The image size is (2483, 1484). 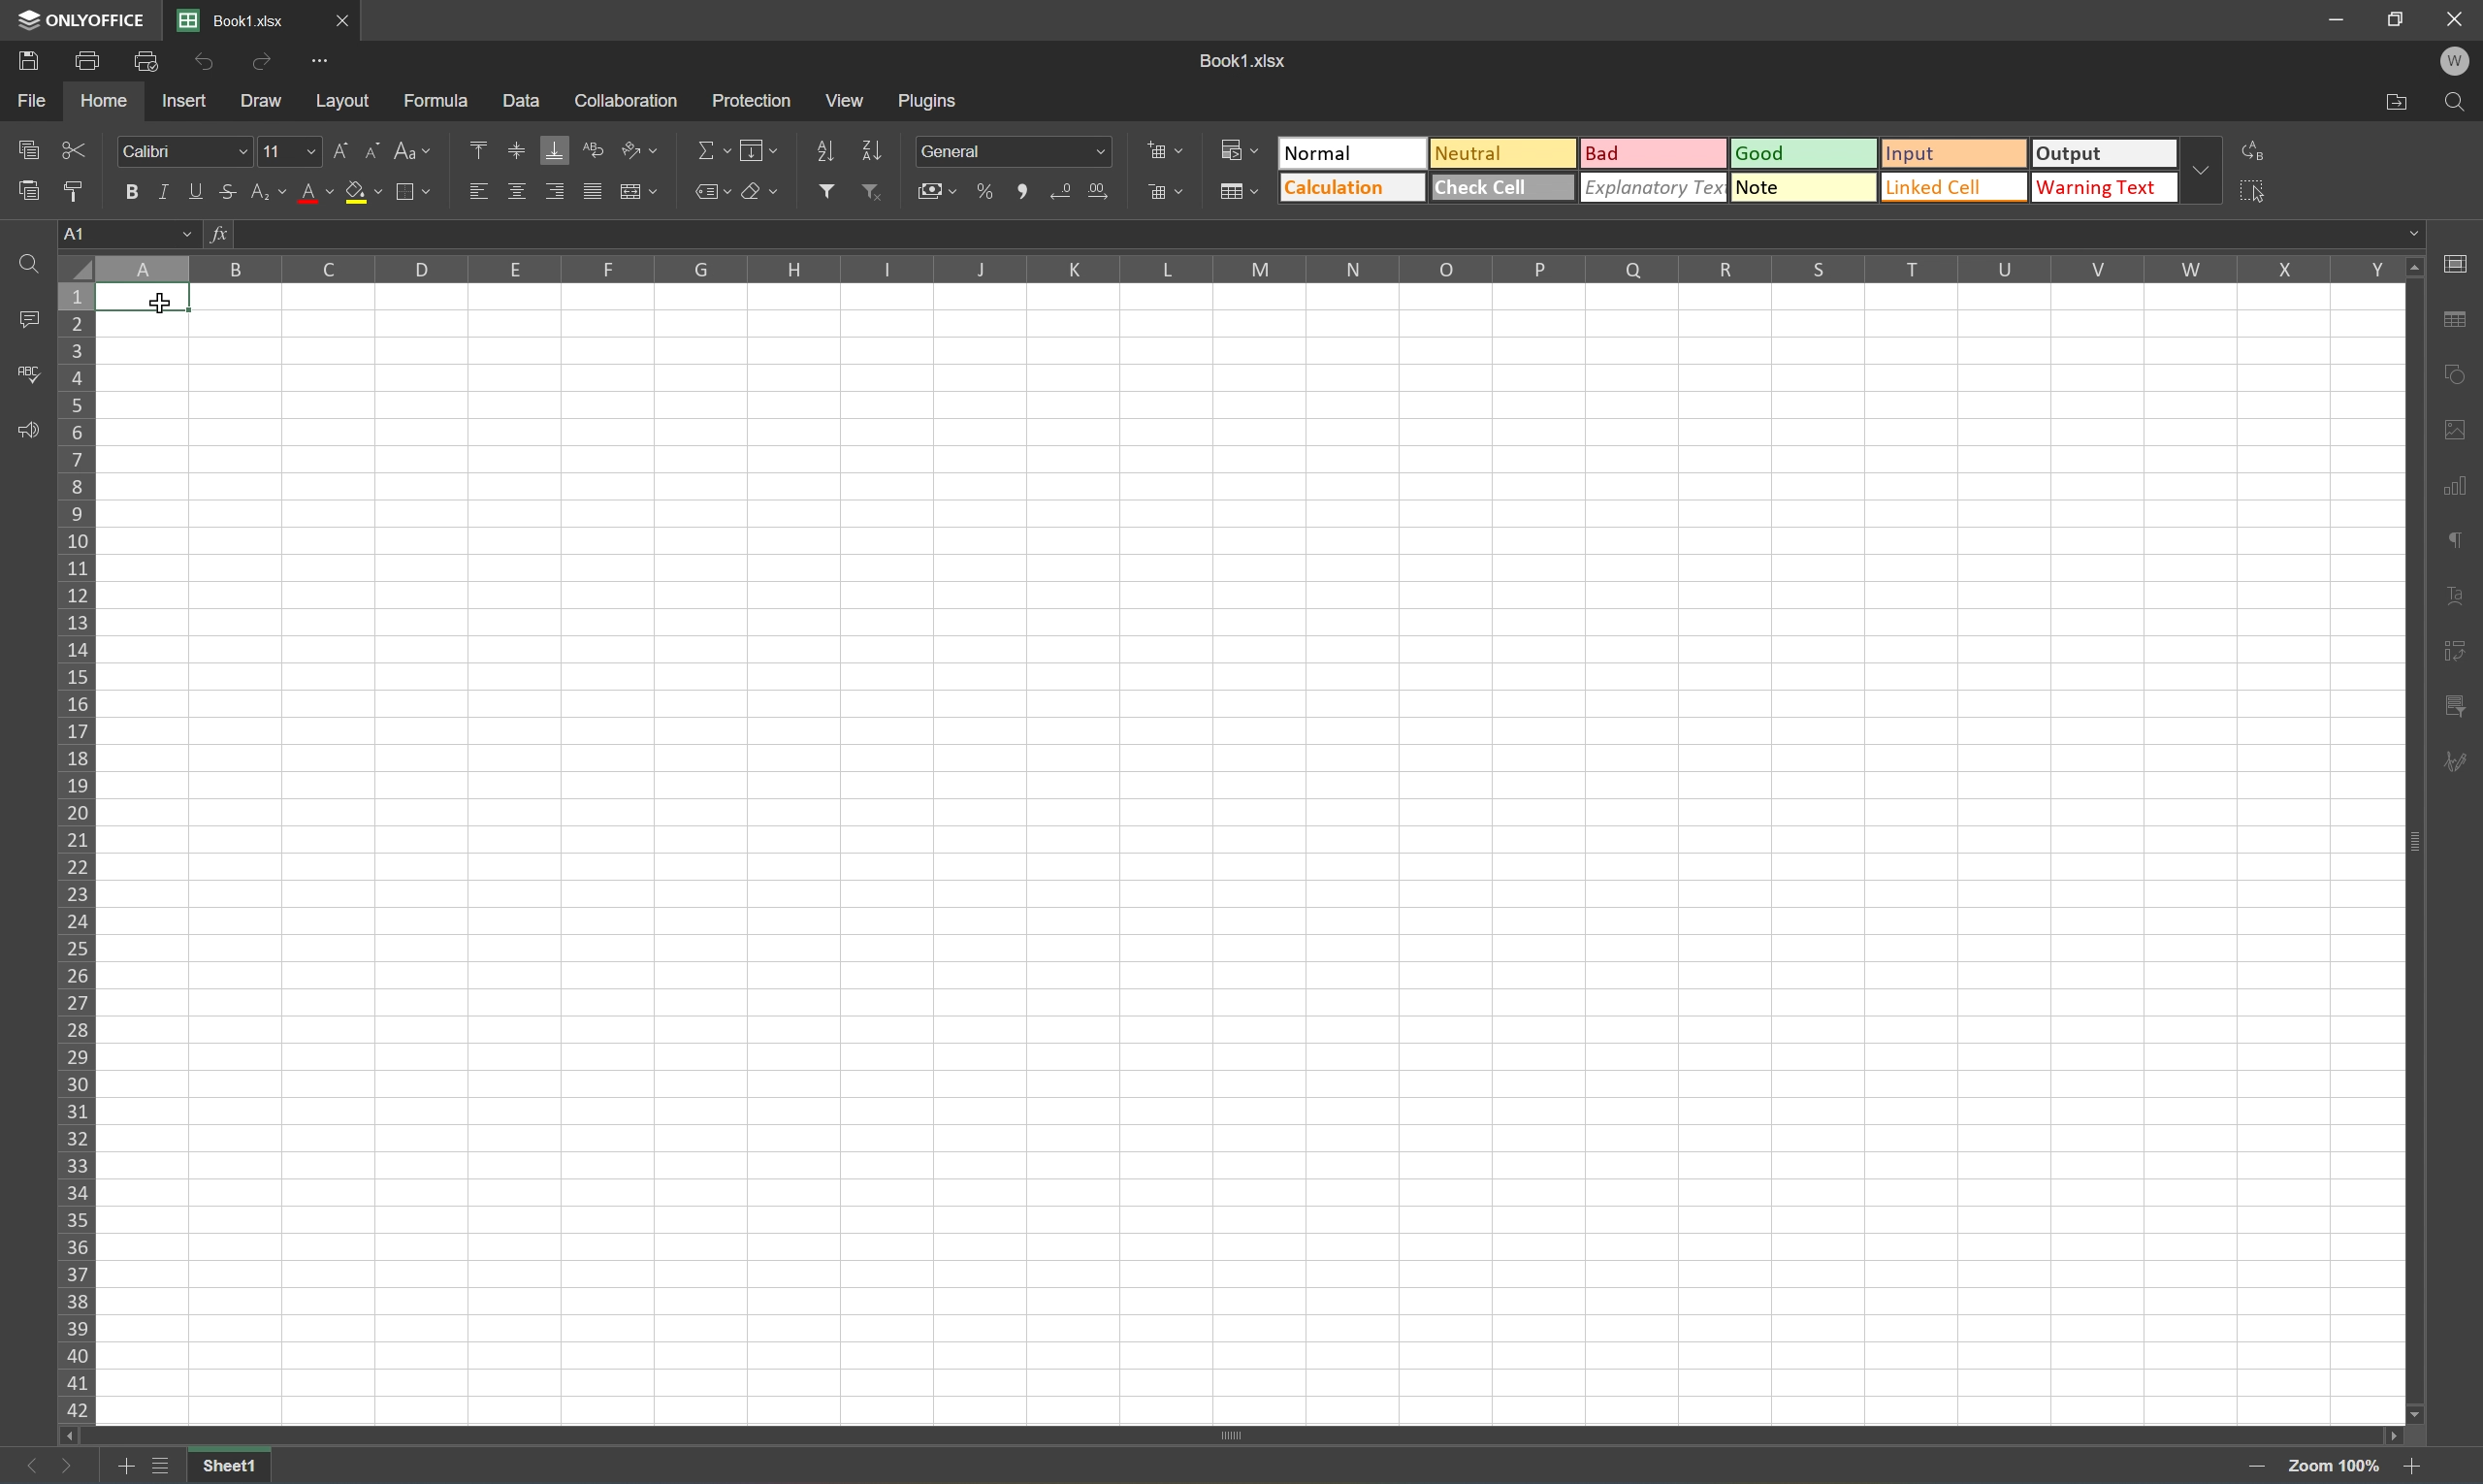 What do you see at coordinates (639, 196) in the screenshot?
I see `Merge and  center` at bounding box center [639, 196].